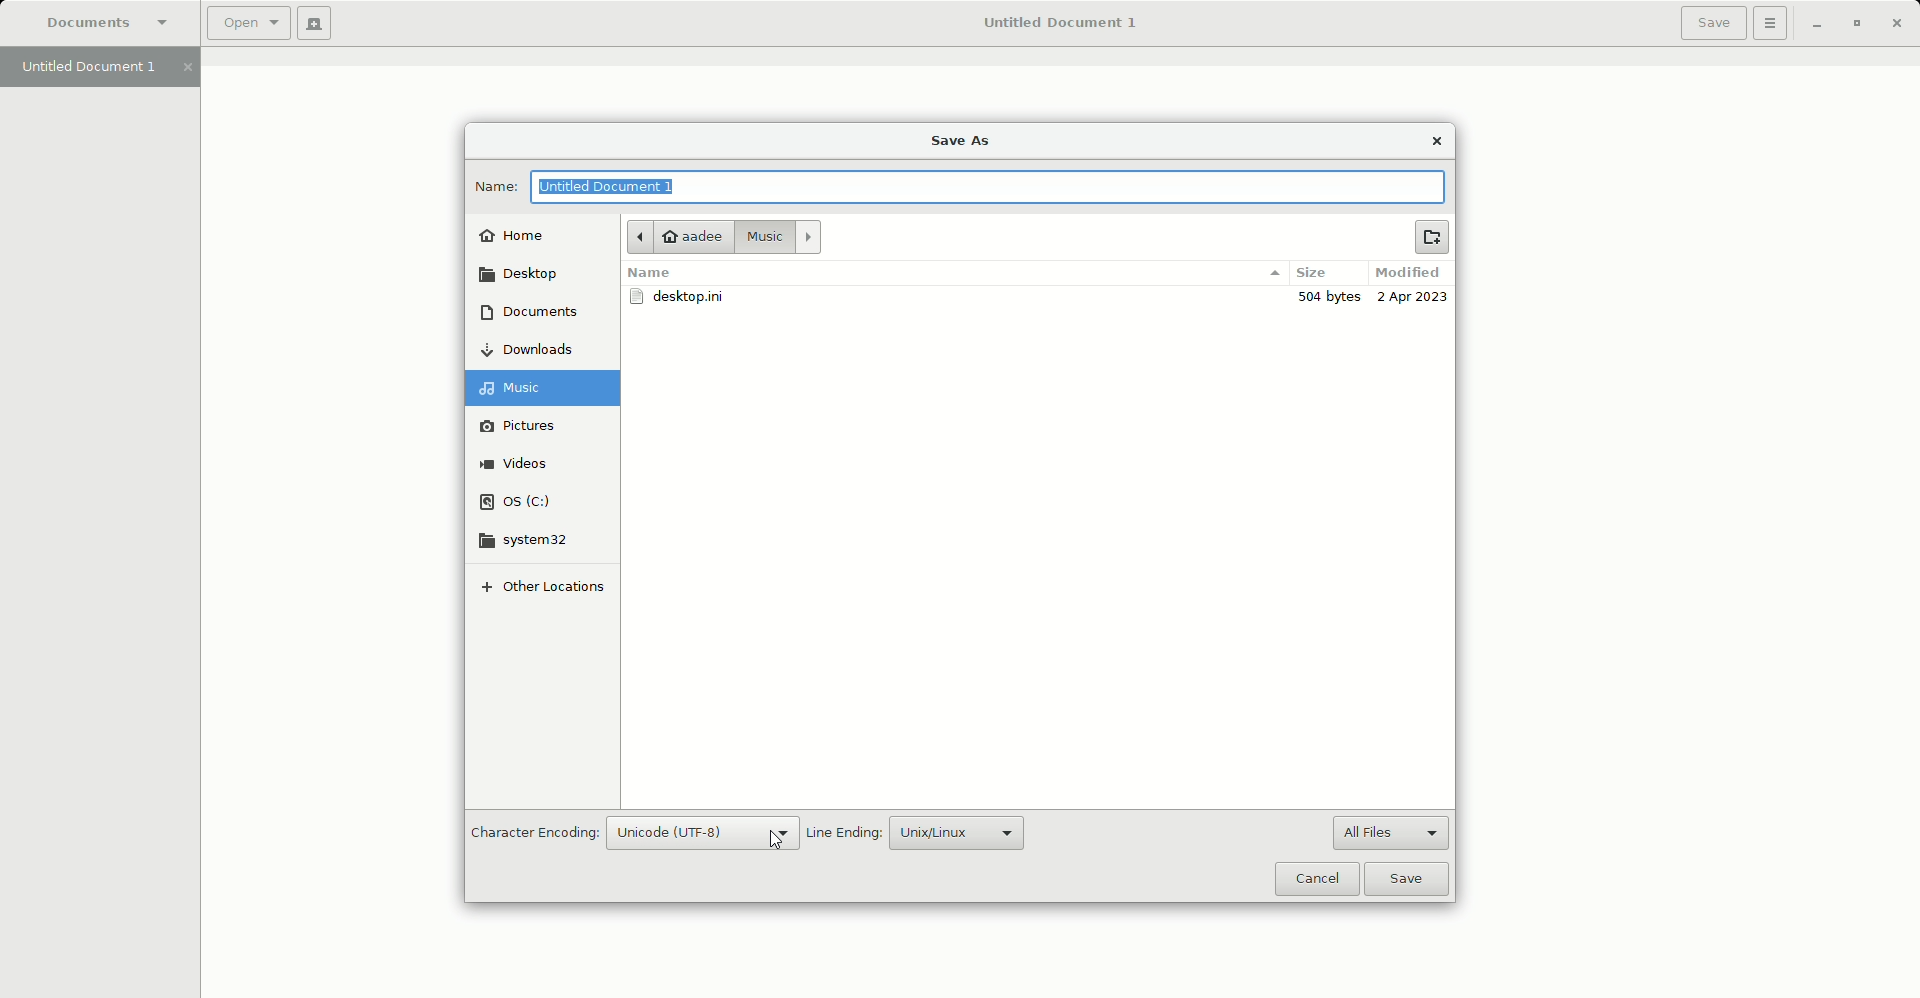 The height and width of the screenshot is (998, 1920). I want to click on Size, so click(1309, 274).